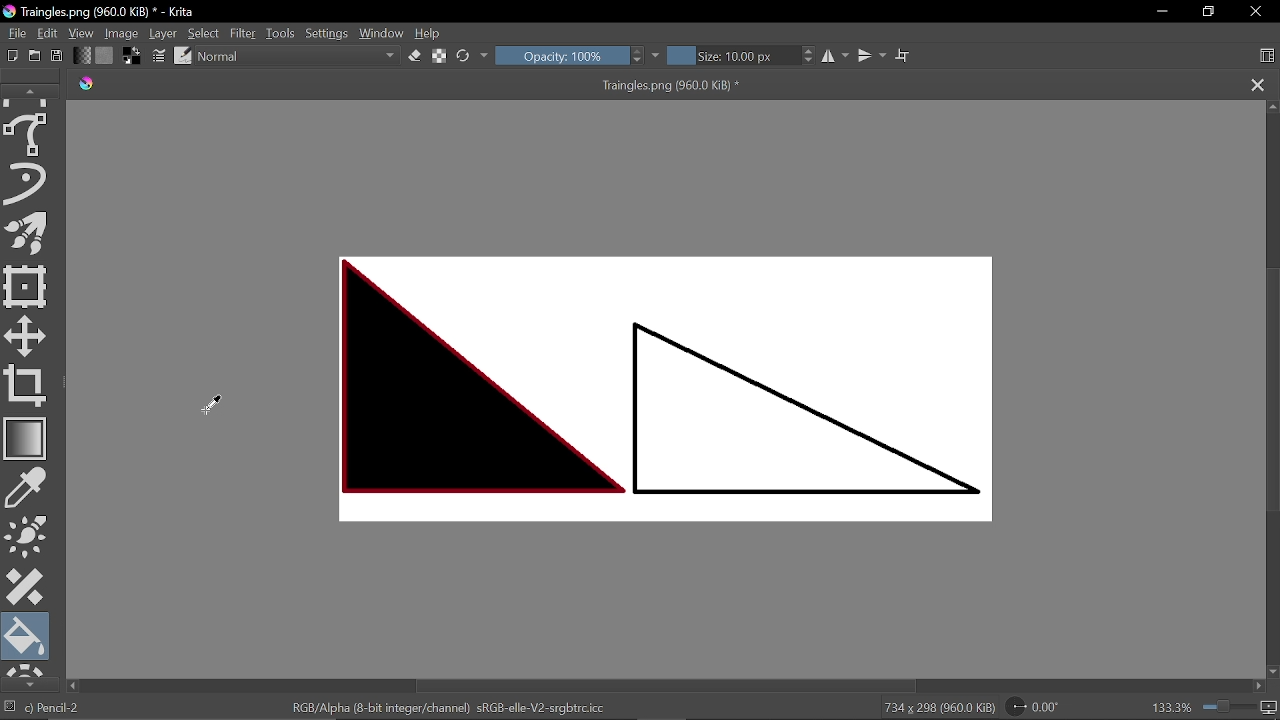 Image resolution: width=1280 pixels, height=720 pixels. What do you see at coordinates (439, 58) in the screenshot?
I see `Preserve alpha` at bounding box center [439, 58].